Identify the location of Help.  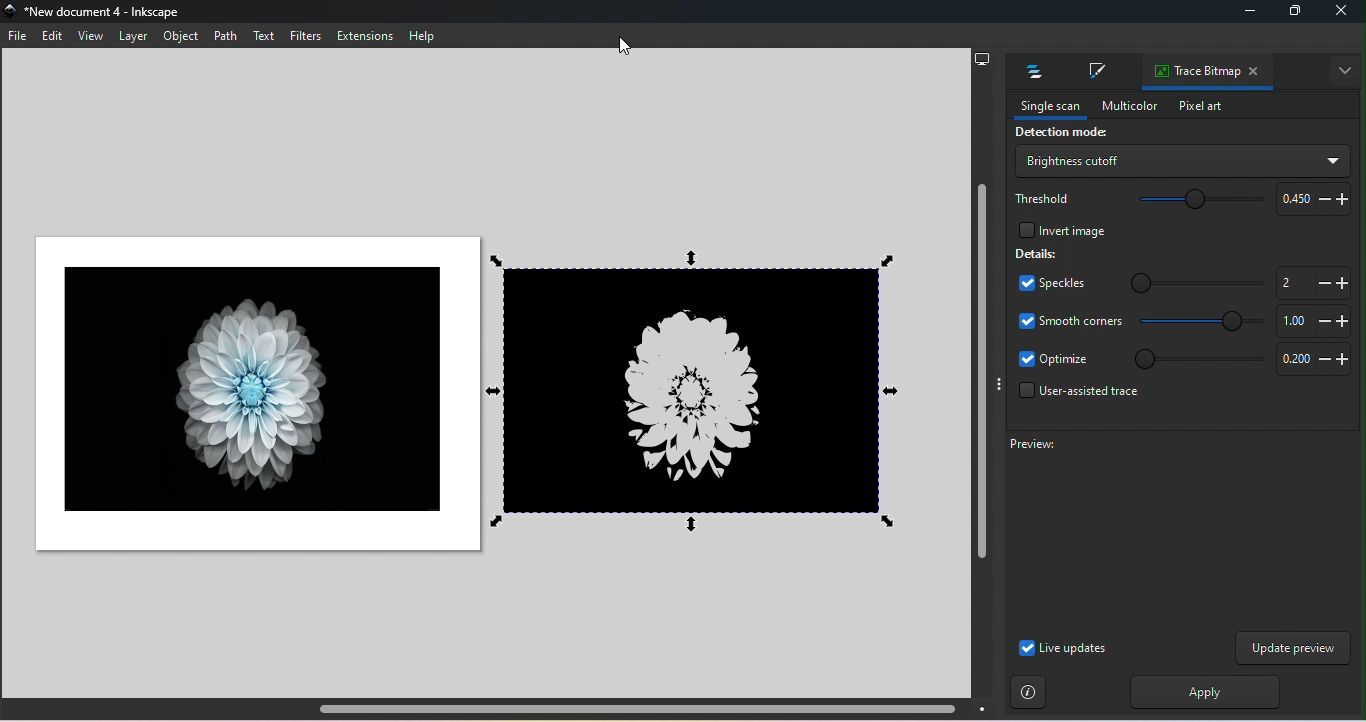
(422, 36).